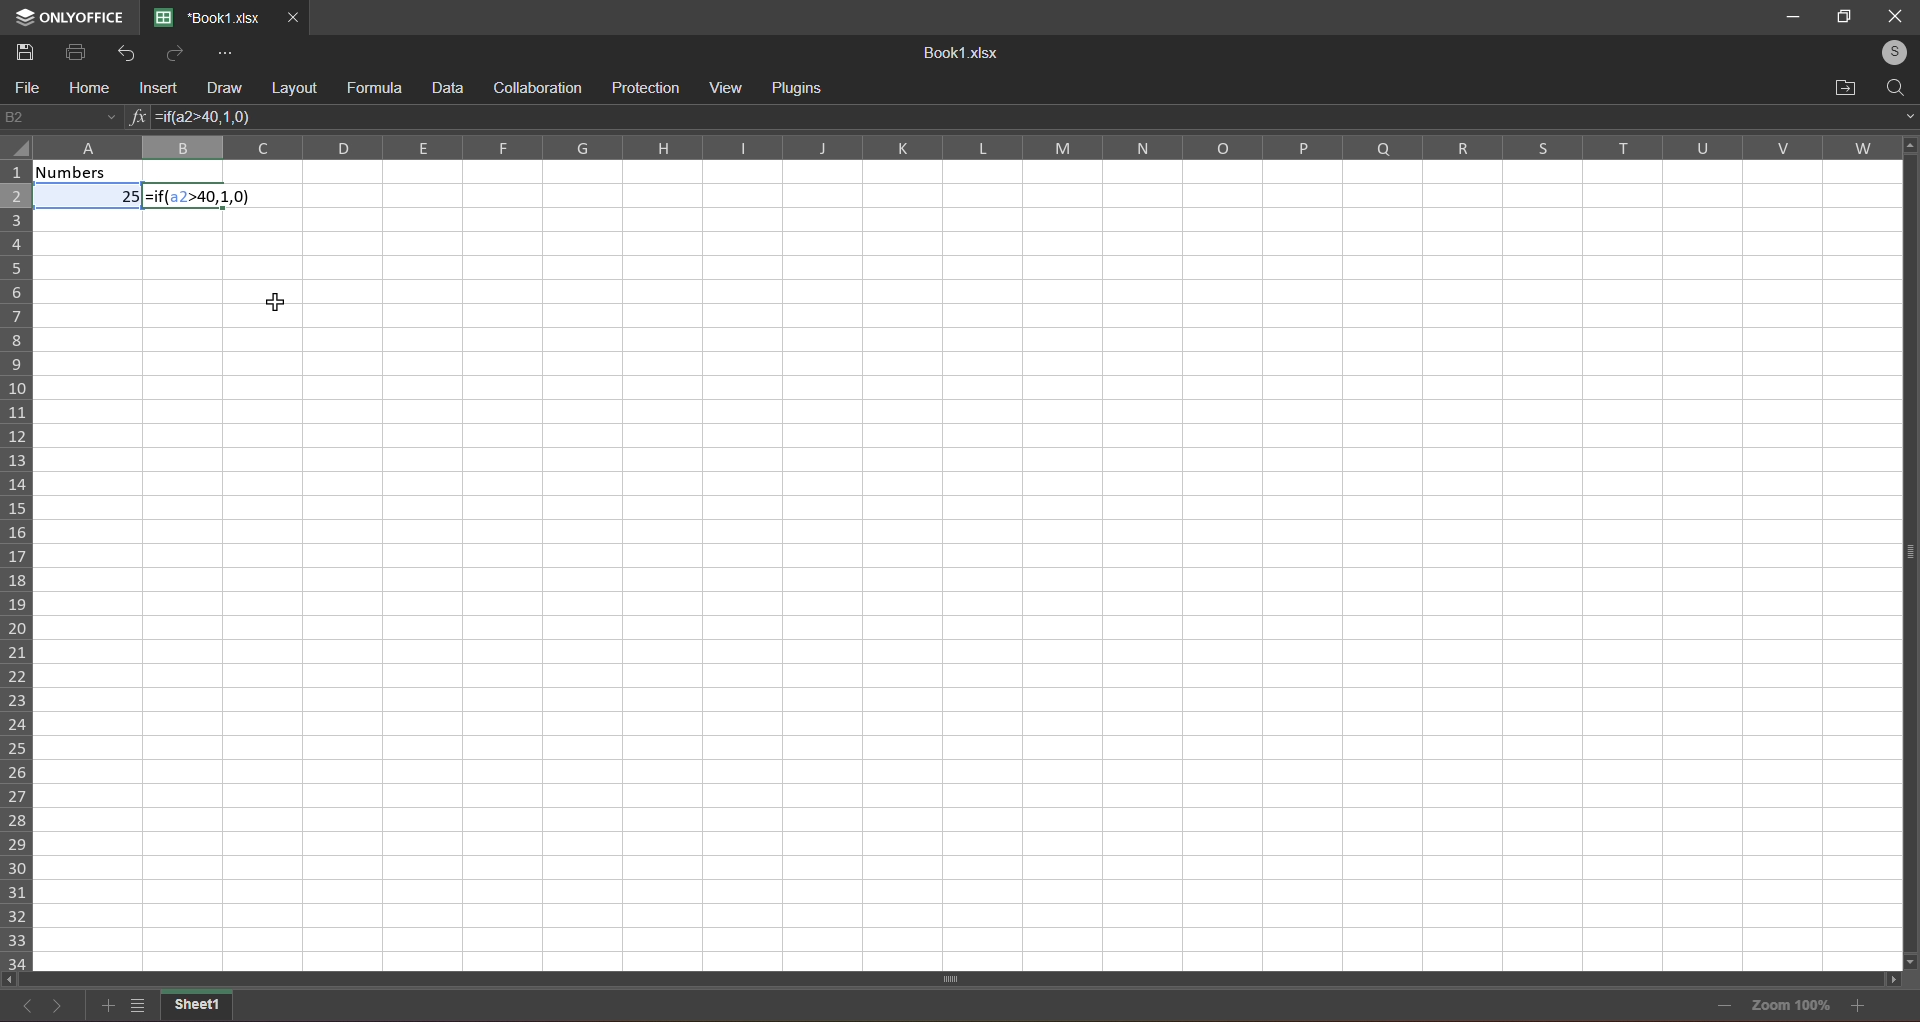 This screenshot has width=1920, height=1022. I want to click on print, so click(74, 51).